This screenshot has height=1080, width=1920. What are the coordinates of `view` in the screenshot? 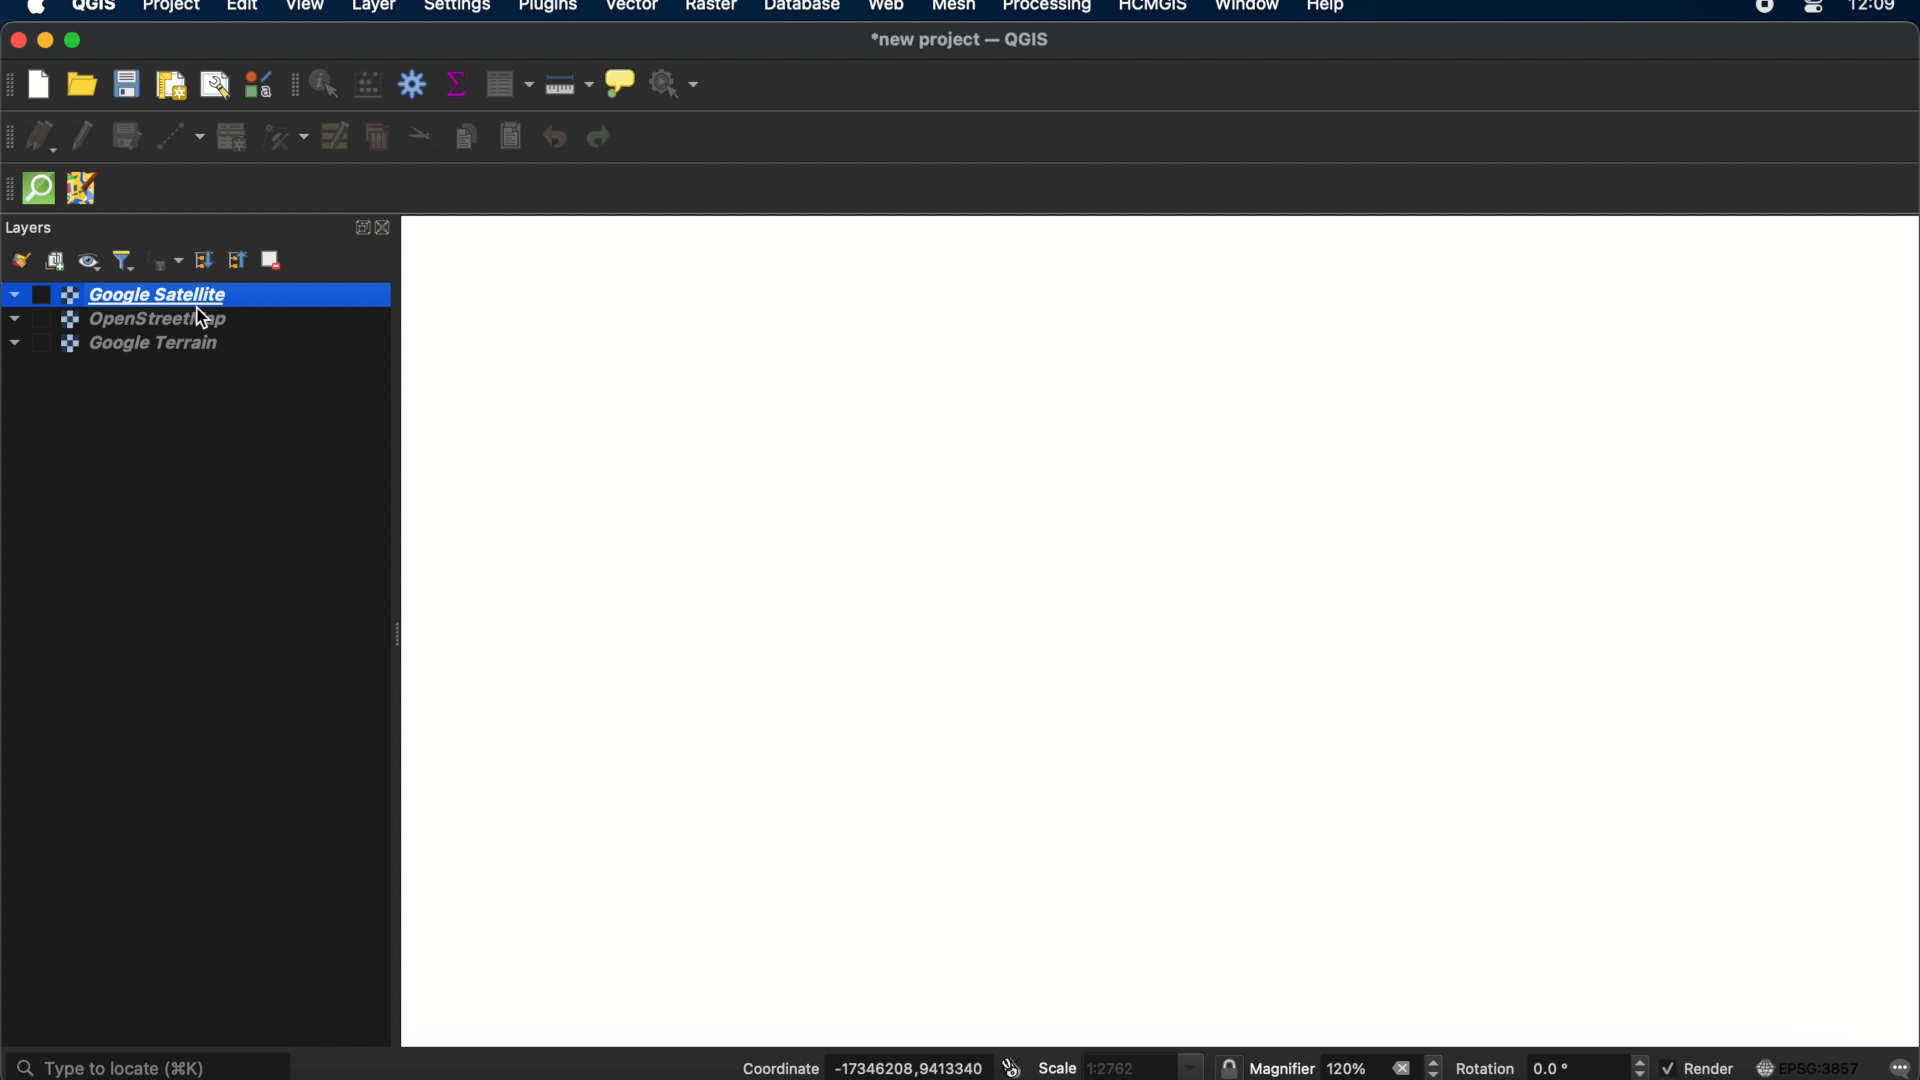 It's located at (307, 8).